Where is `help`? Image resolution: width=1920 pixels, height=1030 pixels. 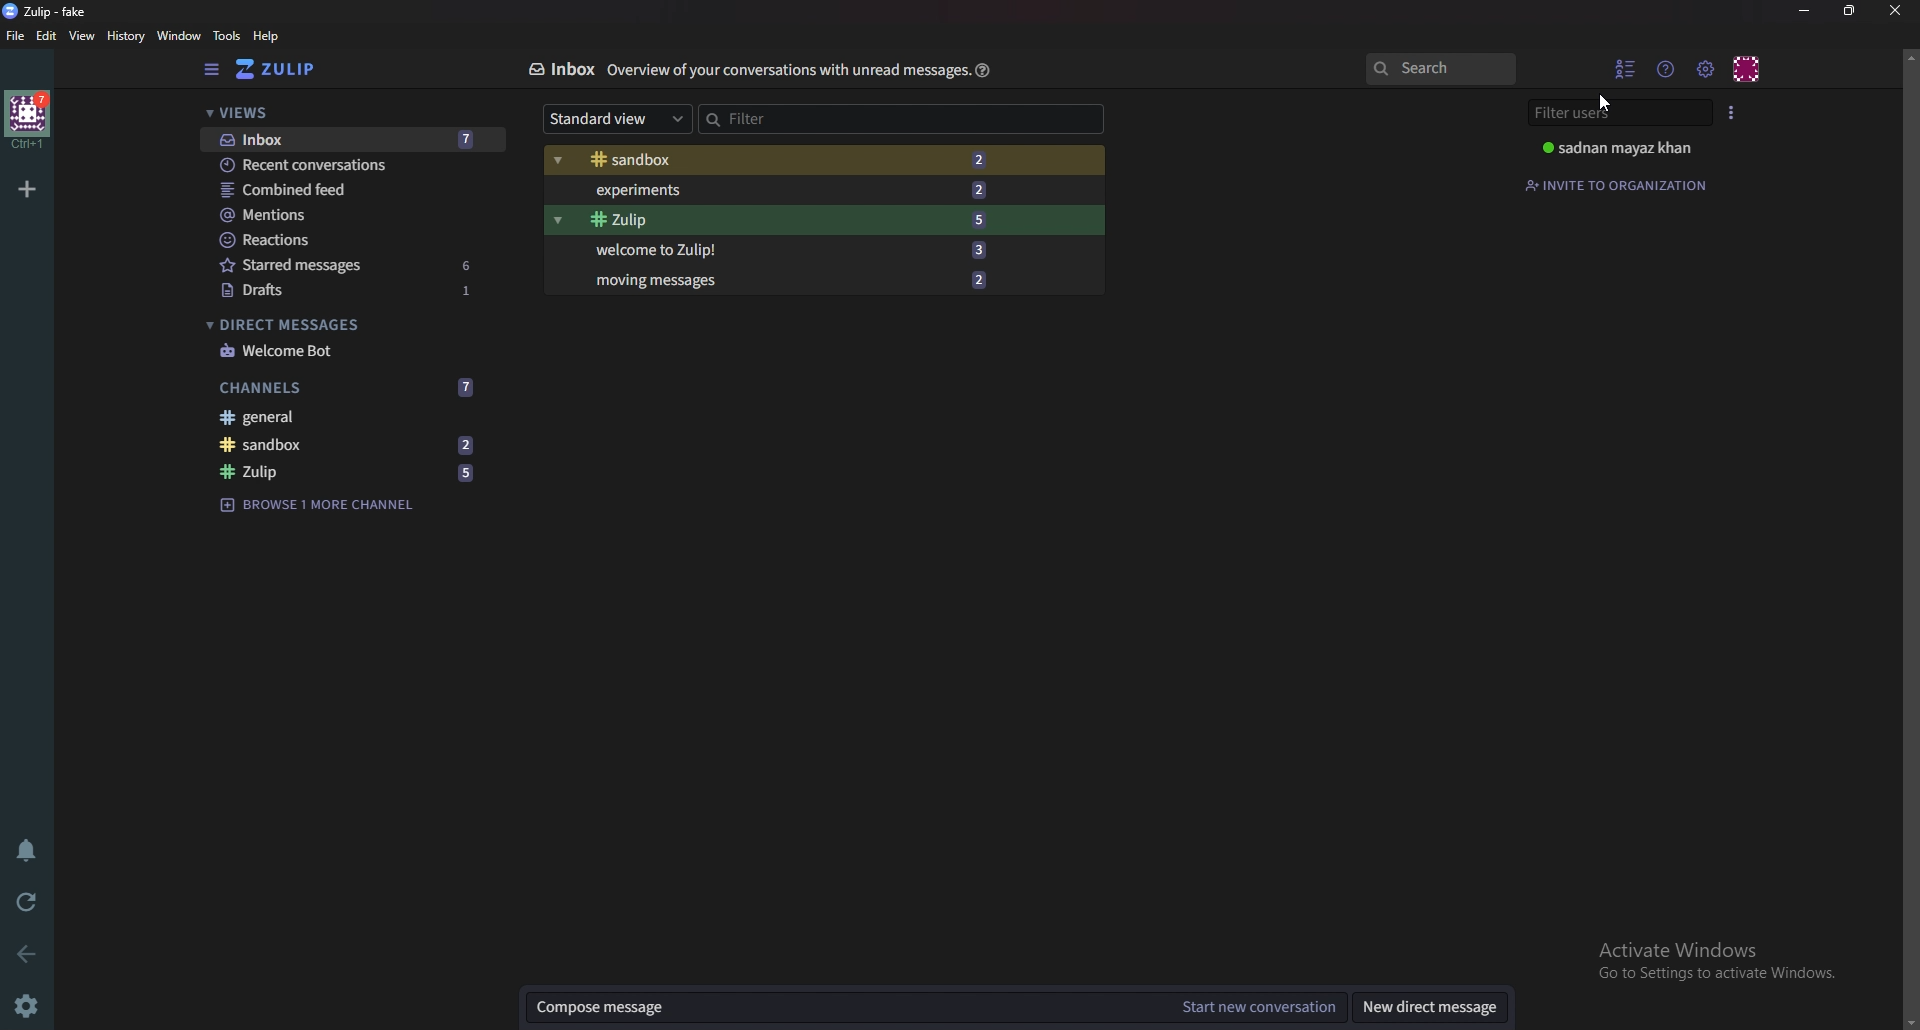
help is located at coordinates (269, 36).